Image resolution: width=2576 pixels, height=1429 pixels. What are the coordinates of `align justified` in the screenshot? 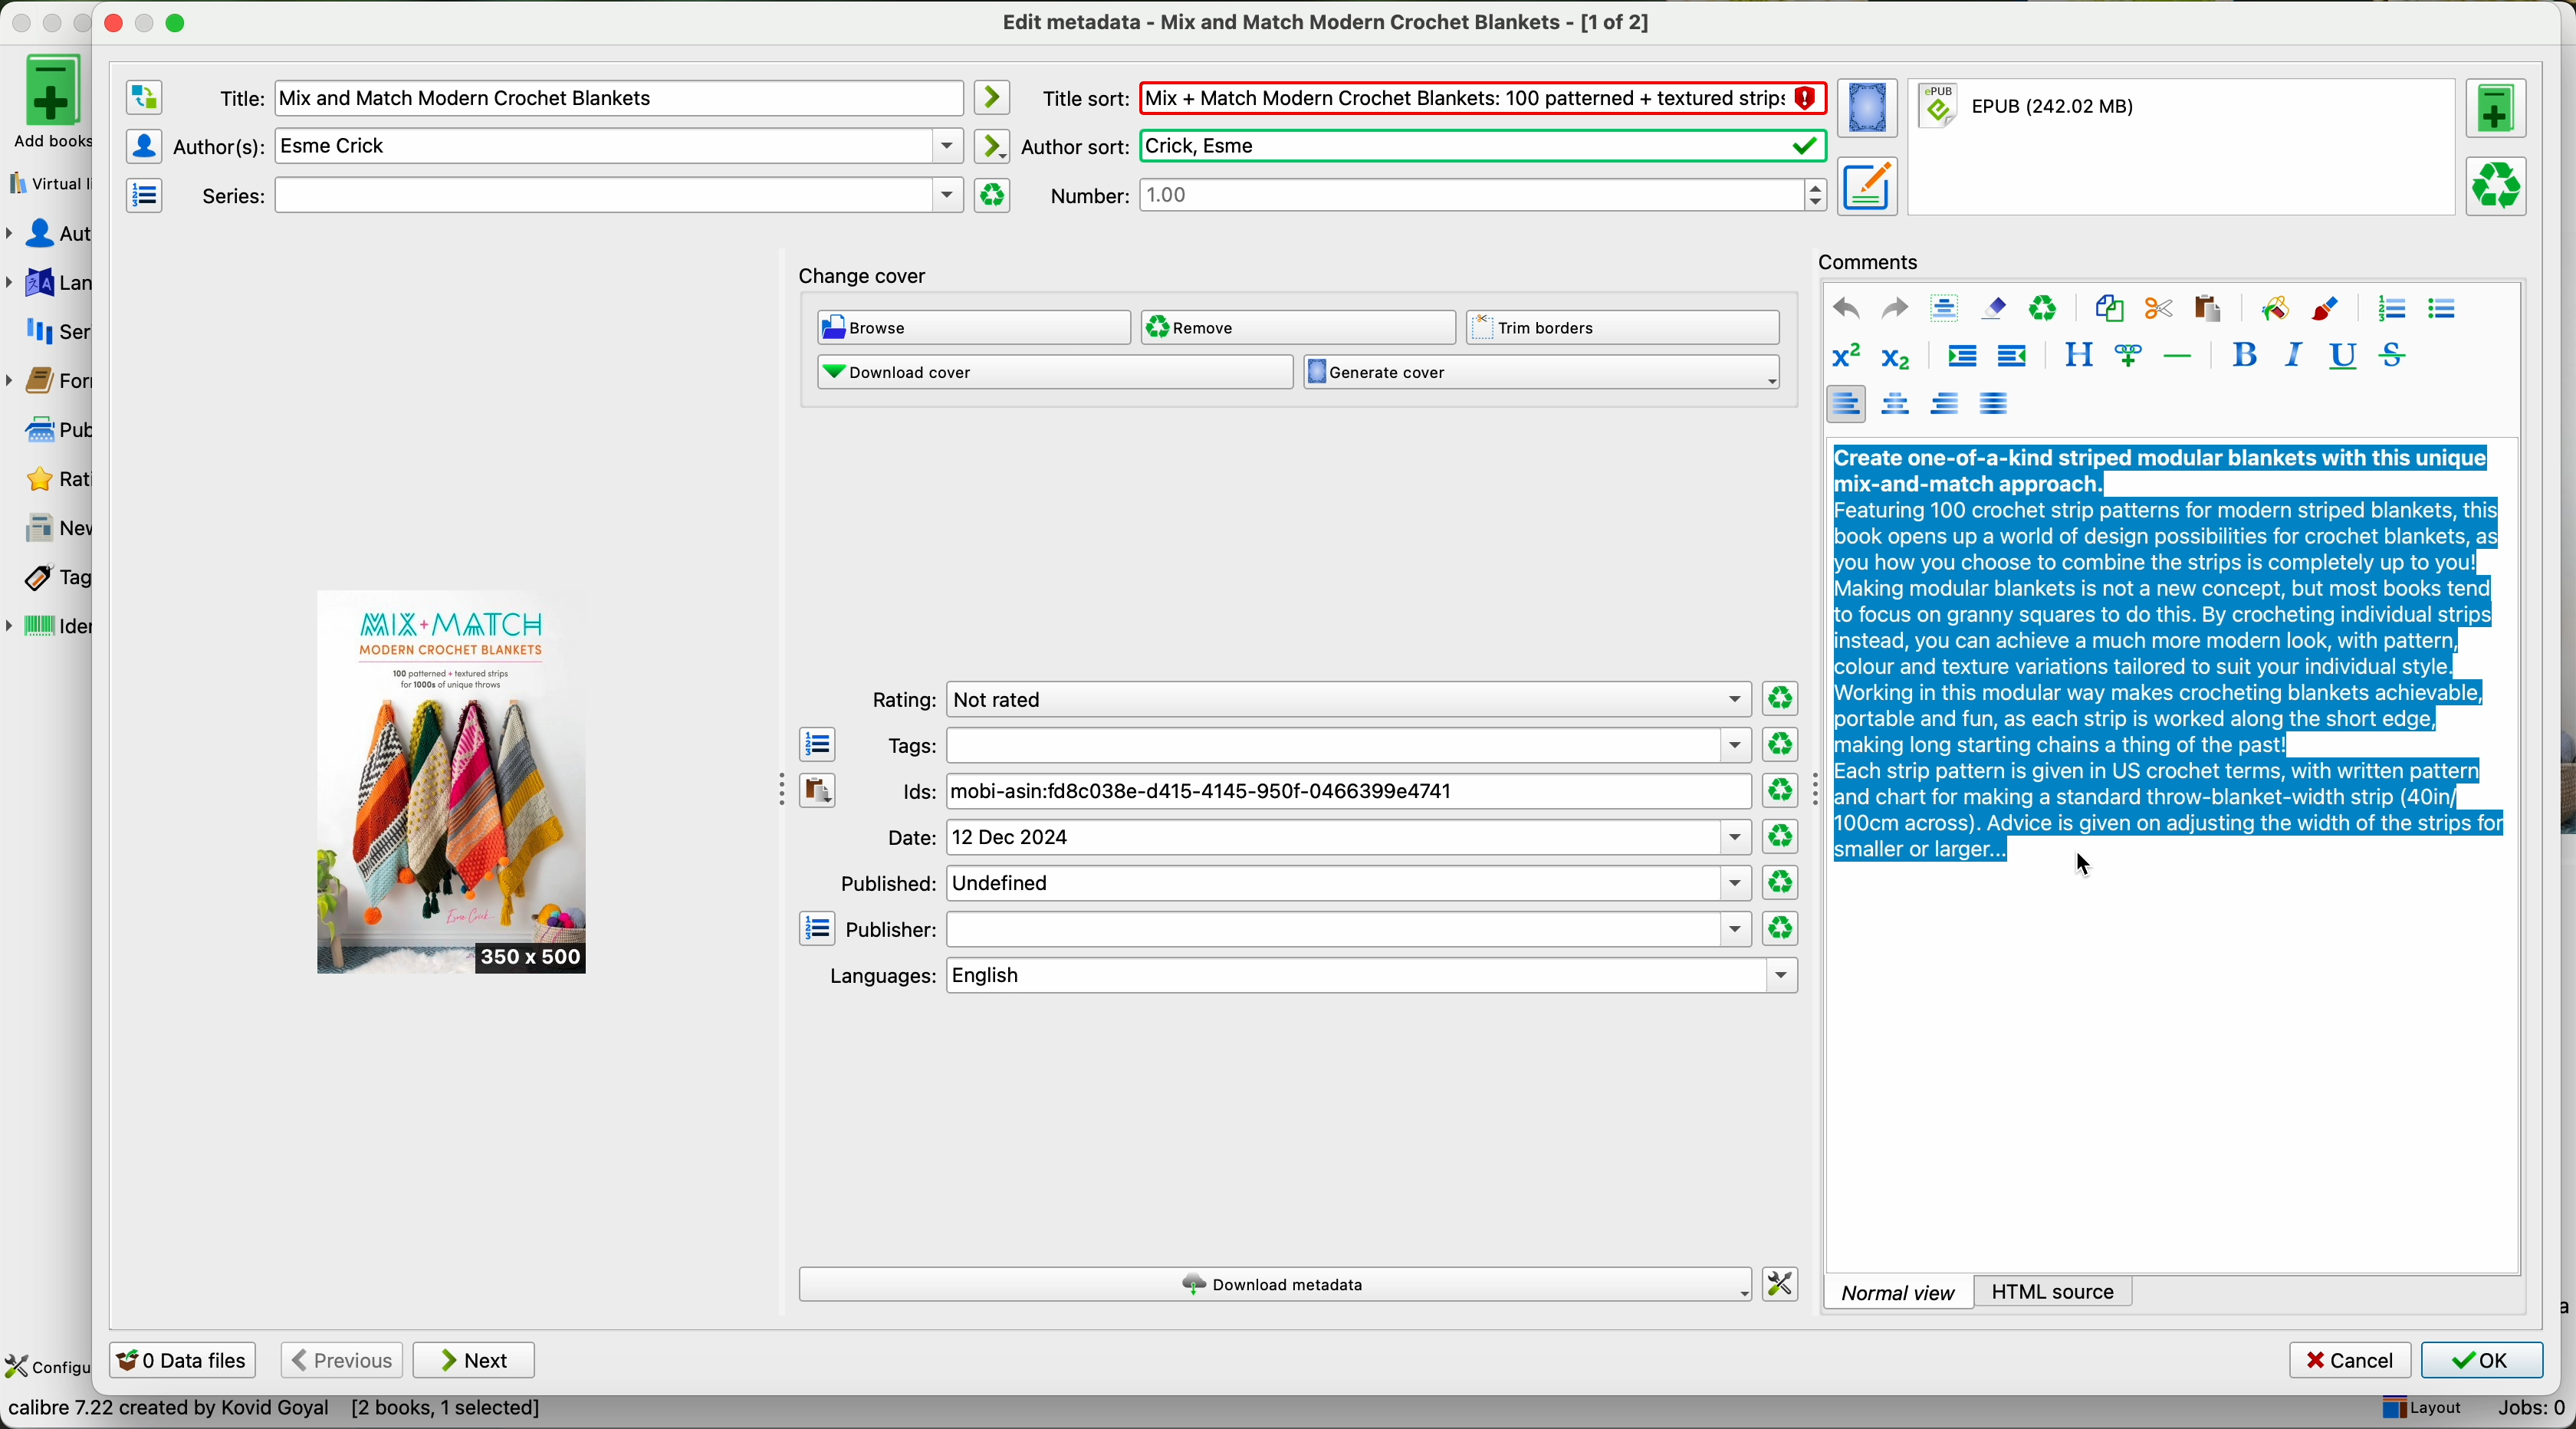 It's located at (1994, 402).